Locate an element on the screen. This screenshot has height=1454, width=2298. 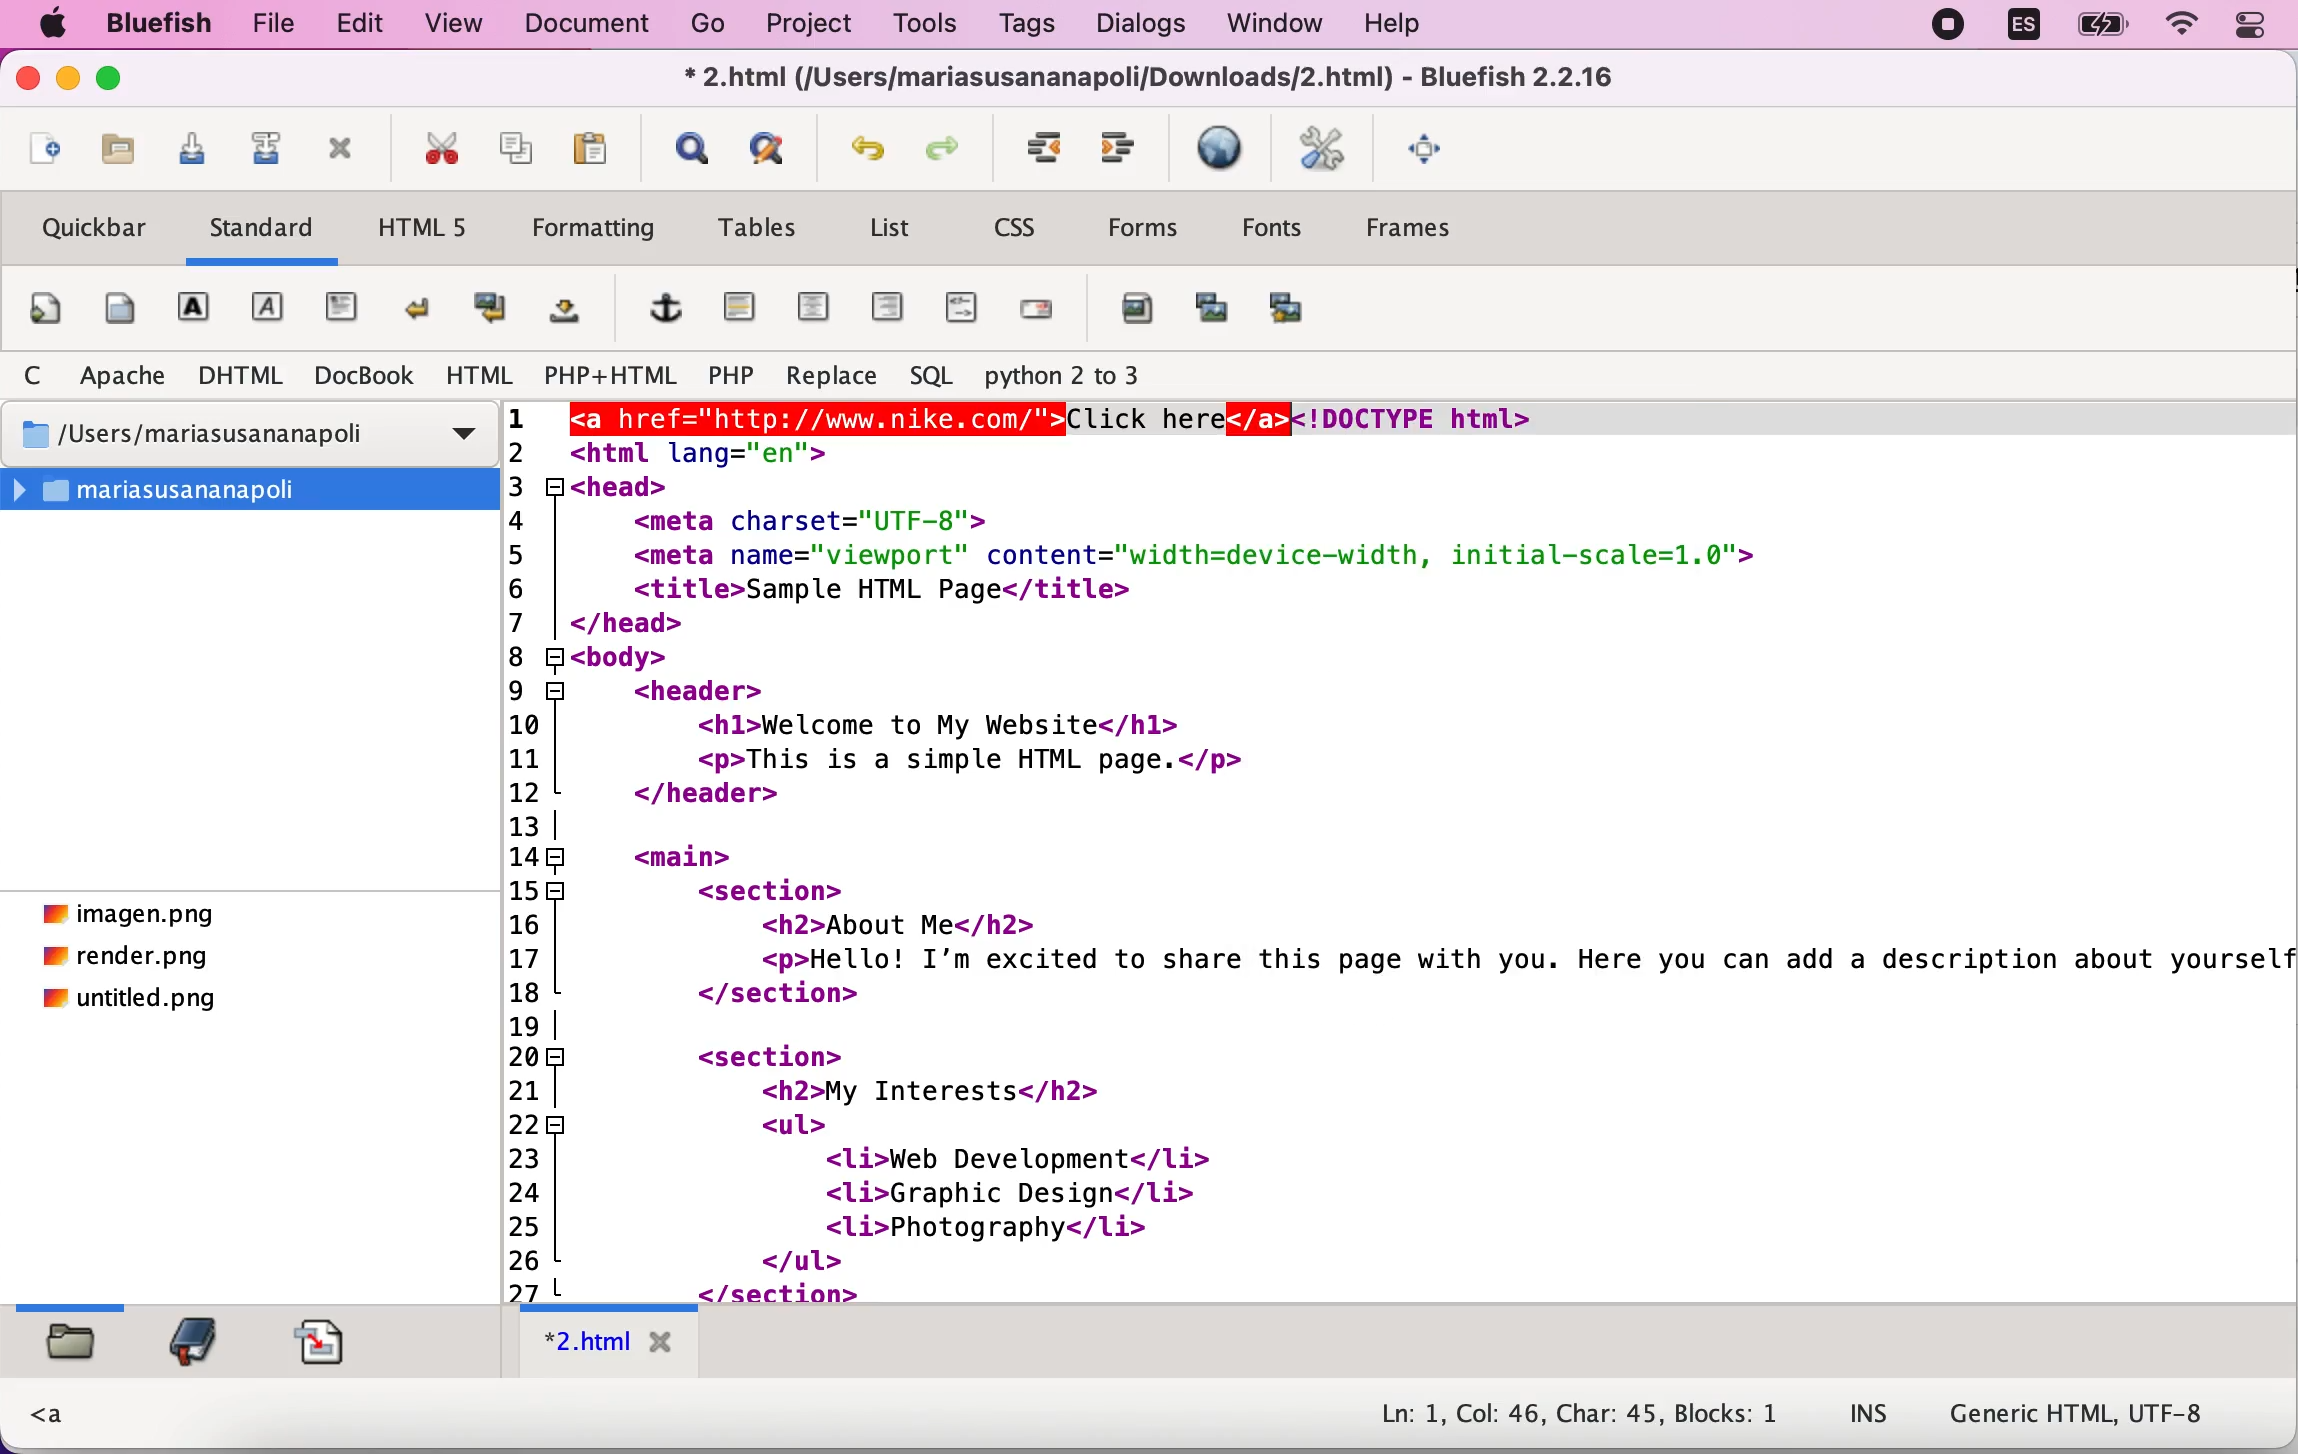
render.png is located at coordinates (129, 959).